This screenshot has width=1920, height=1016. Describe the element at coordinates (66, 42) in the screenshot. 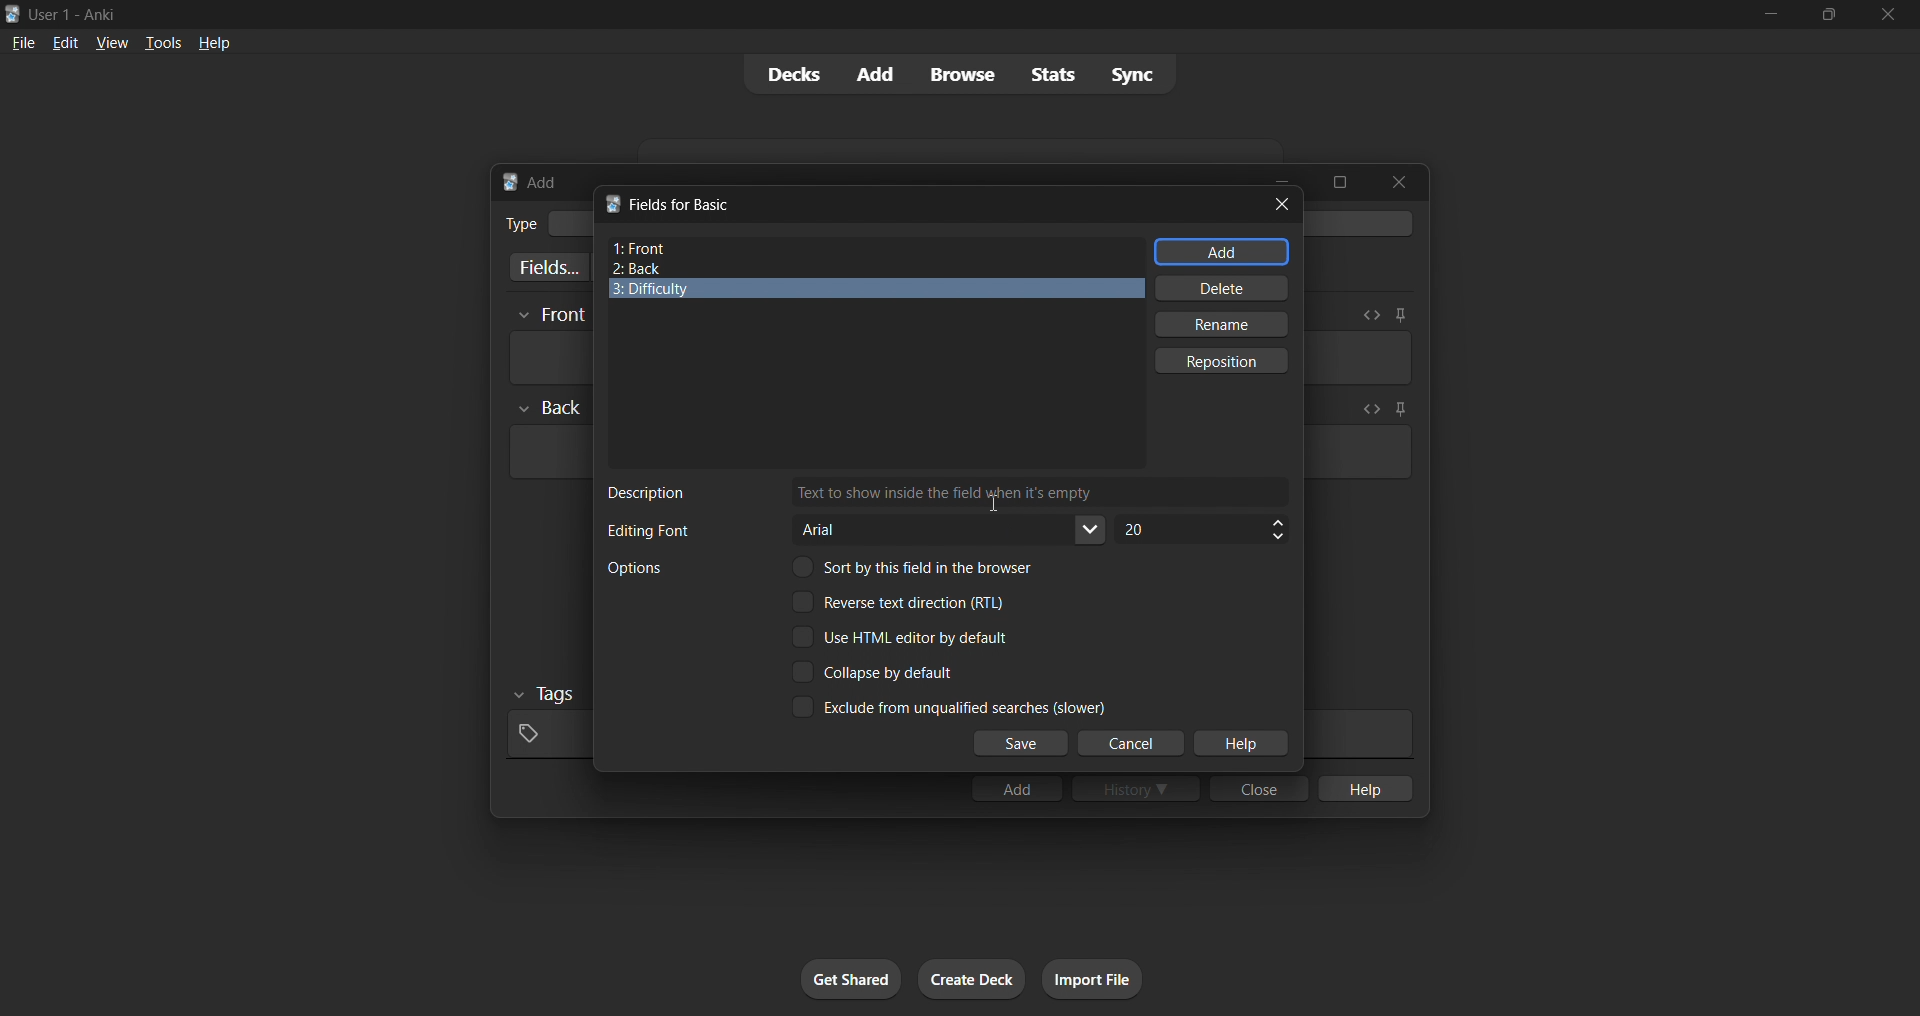

I see `edit` at that location.